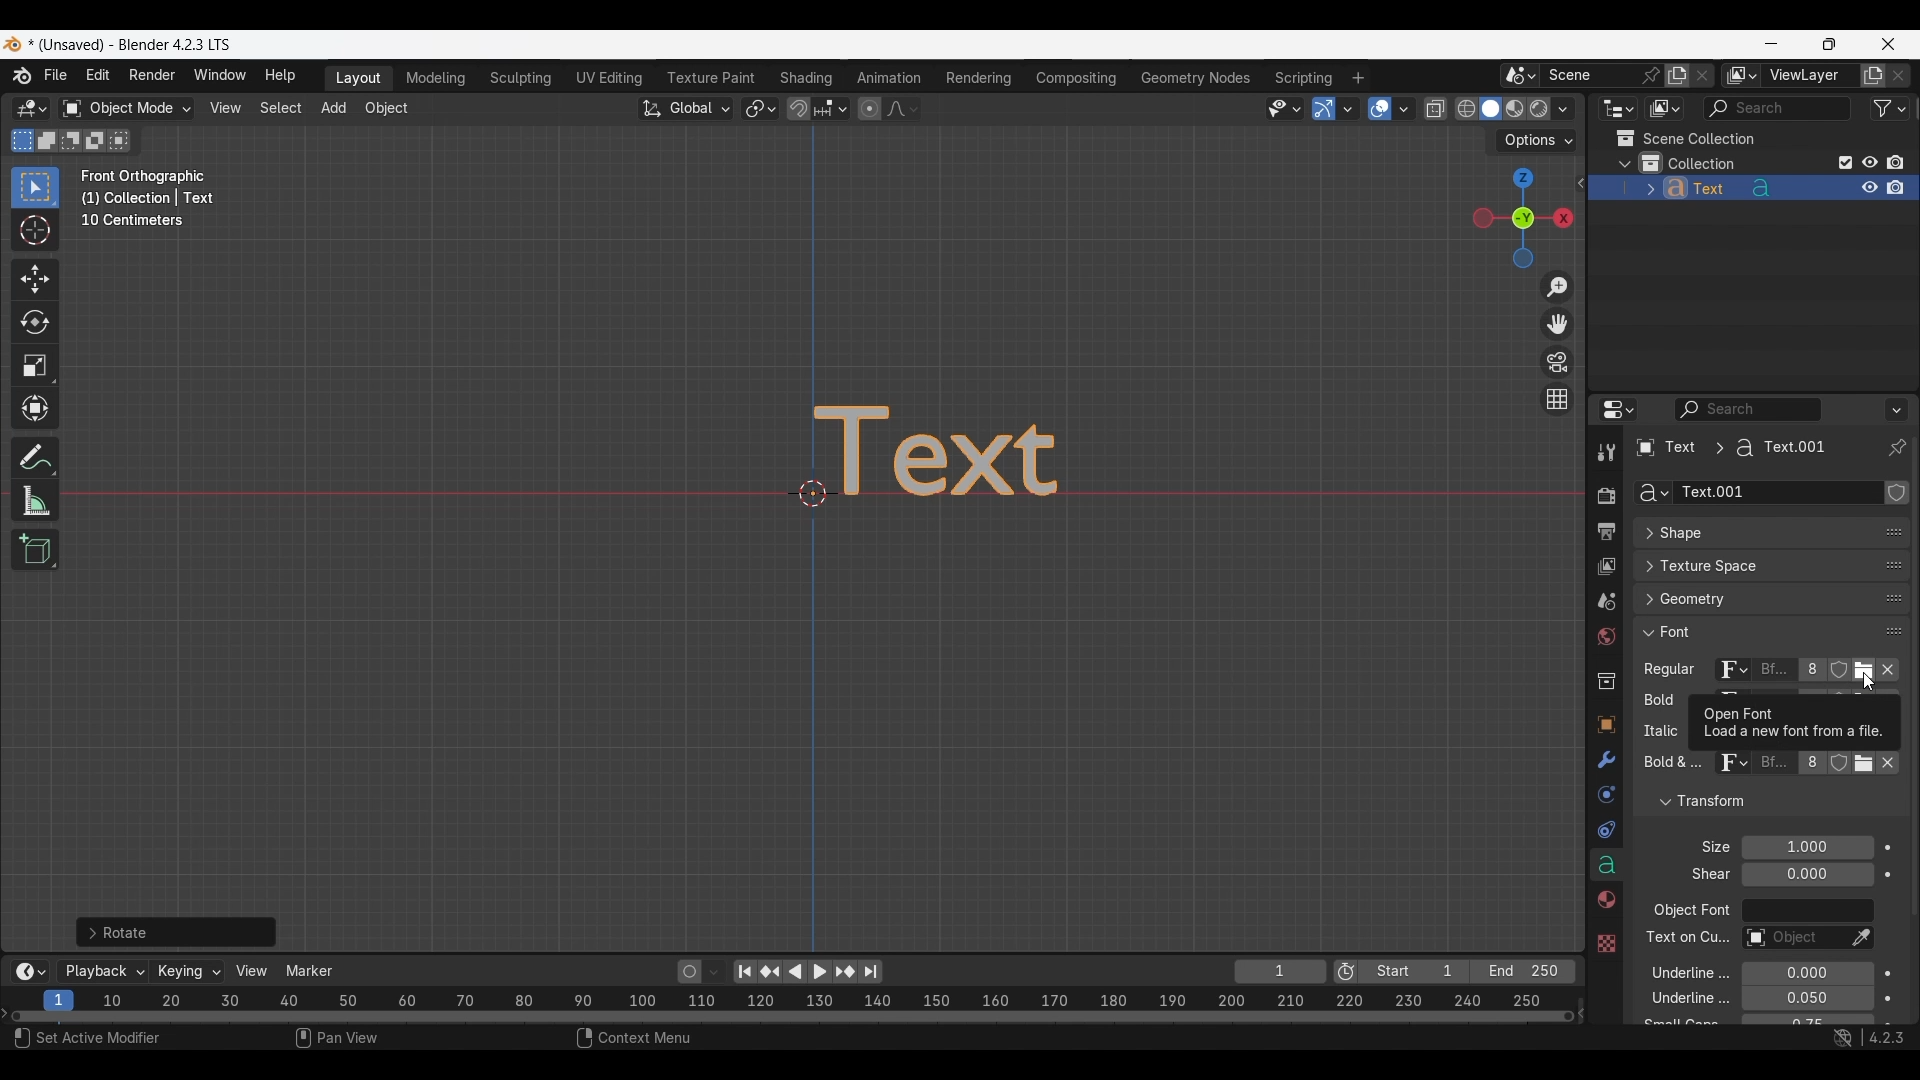  What do you see at coordinates (1604, 761) in the screenshot?
I see `Modifiers` at bounding box center [1604, 761].